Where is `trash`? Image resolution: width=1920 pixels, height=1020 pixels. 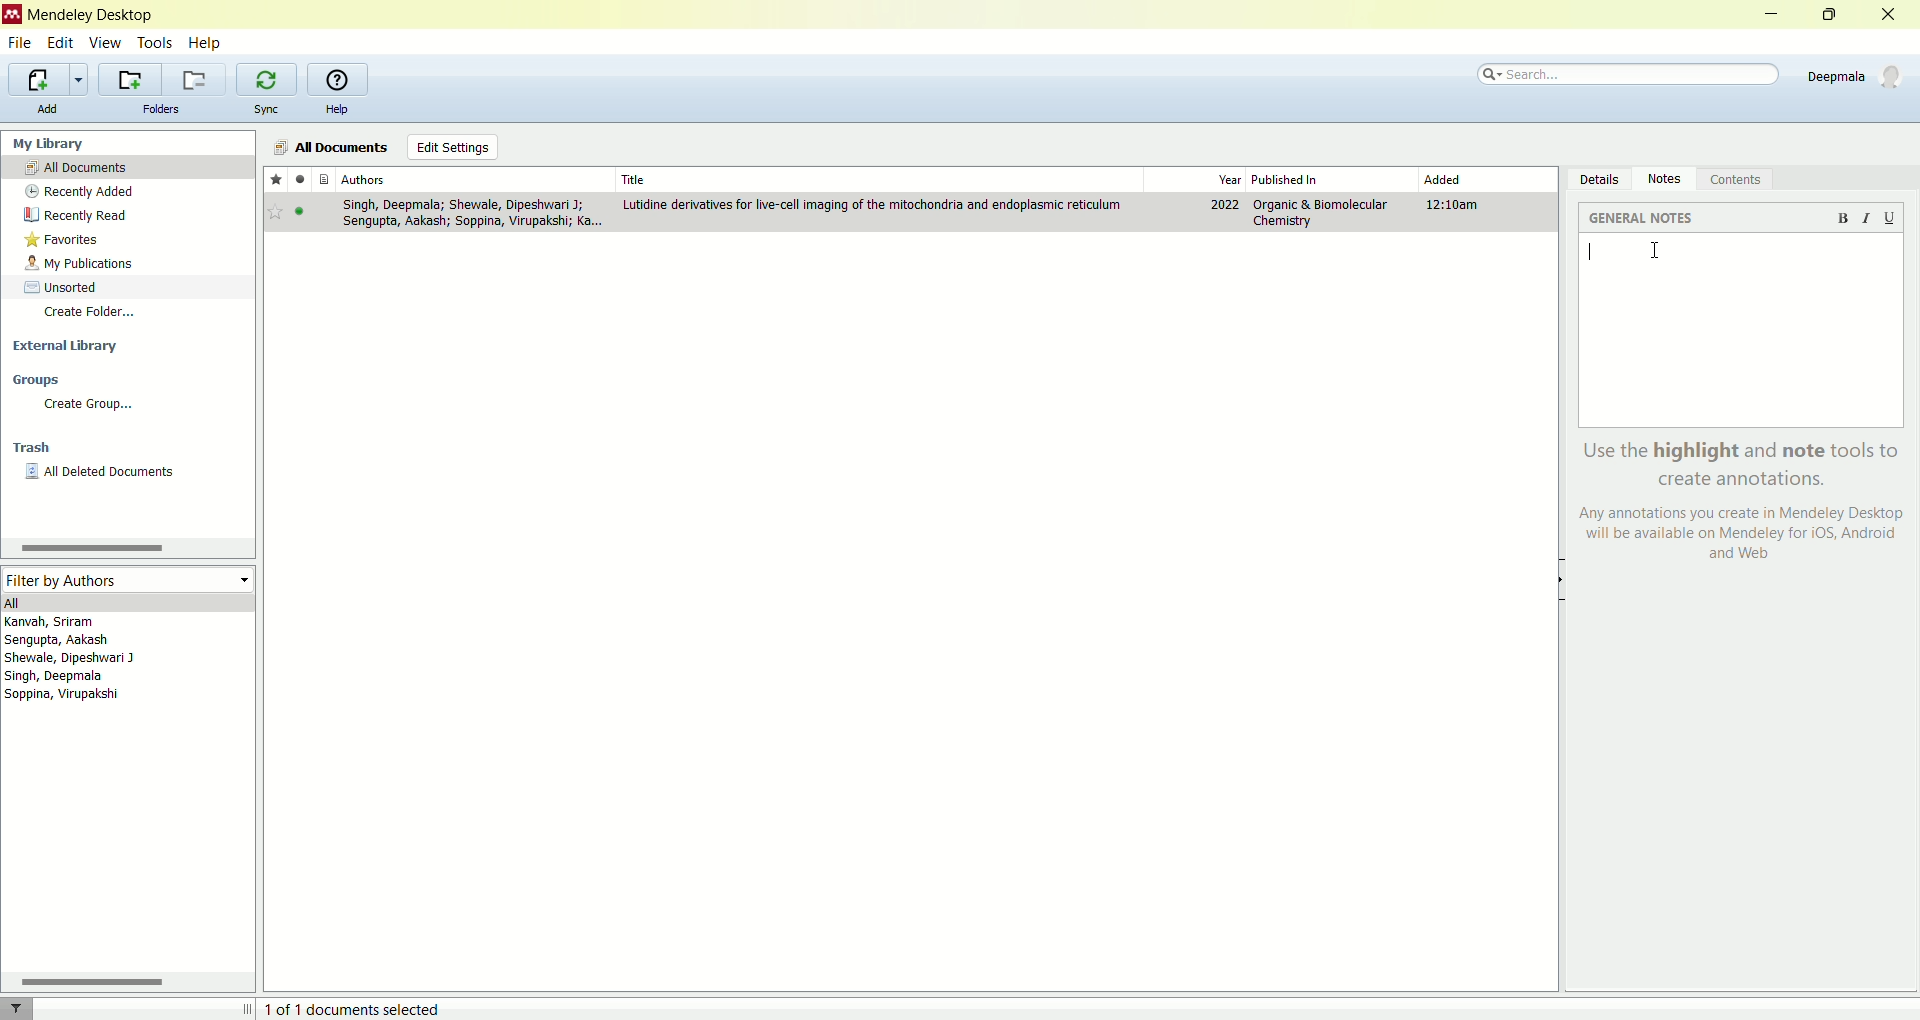
trash is located at coordinates (128, 447).